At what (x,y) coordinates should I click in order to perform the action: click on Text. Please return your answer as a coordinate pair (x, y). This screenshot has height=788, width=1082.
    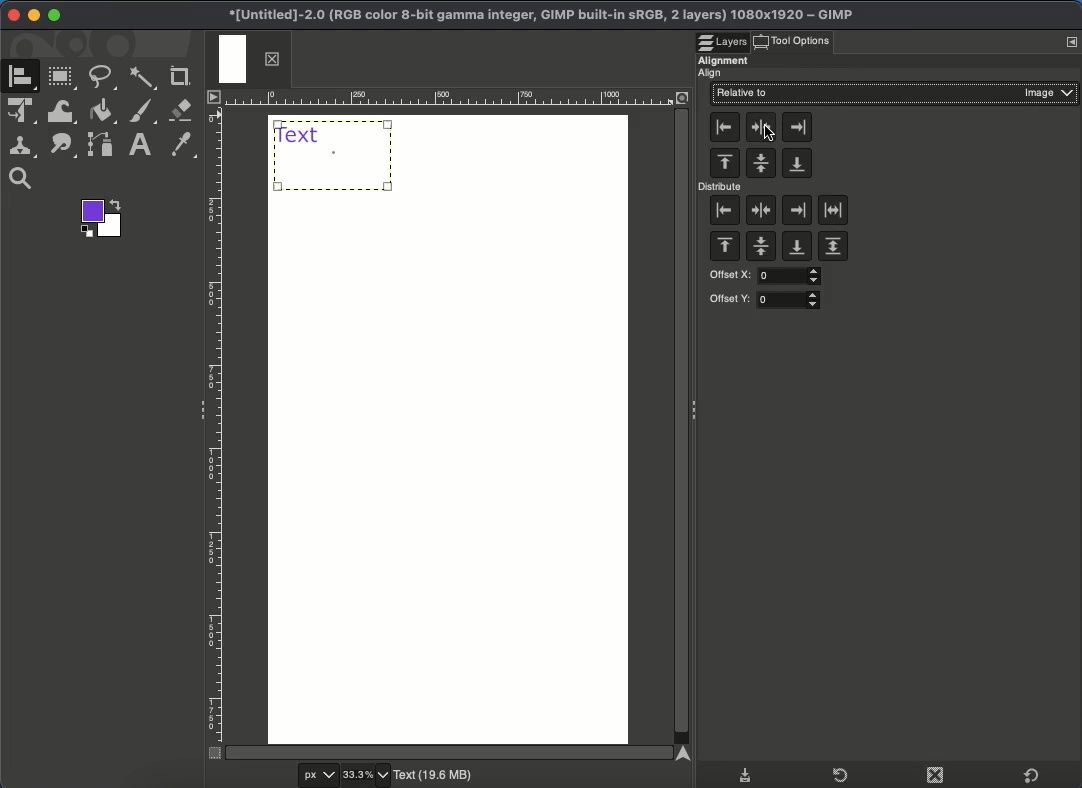
    Looking at the image, I should click on (140, 146).